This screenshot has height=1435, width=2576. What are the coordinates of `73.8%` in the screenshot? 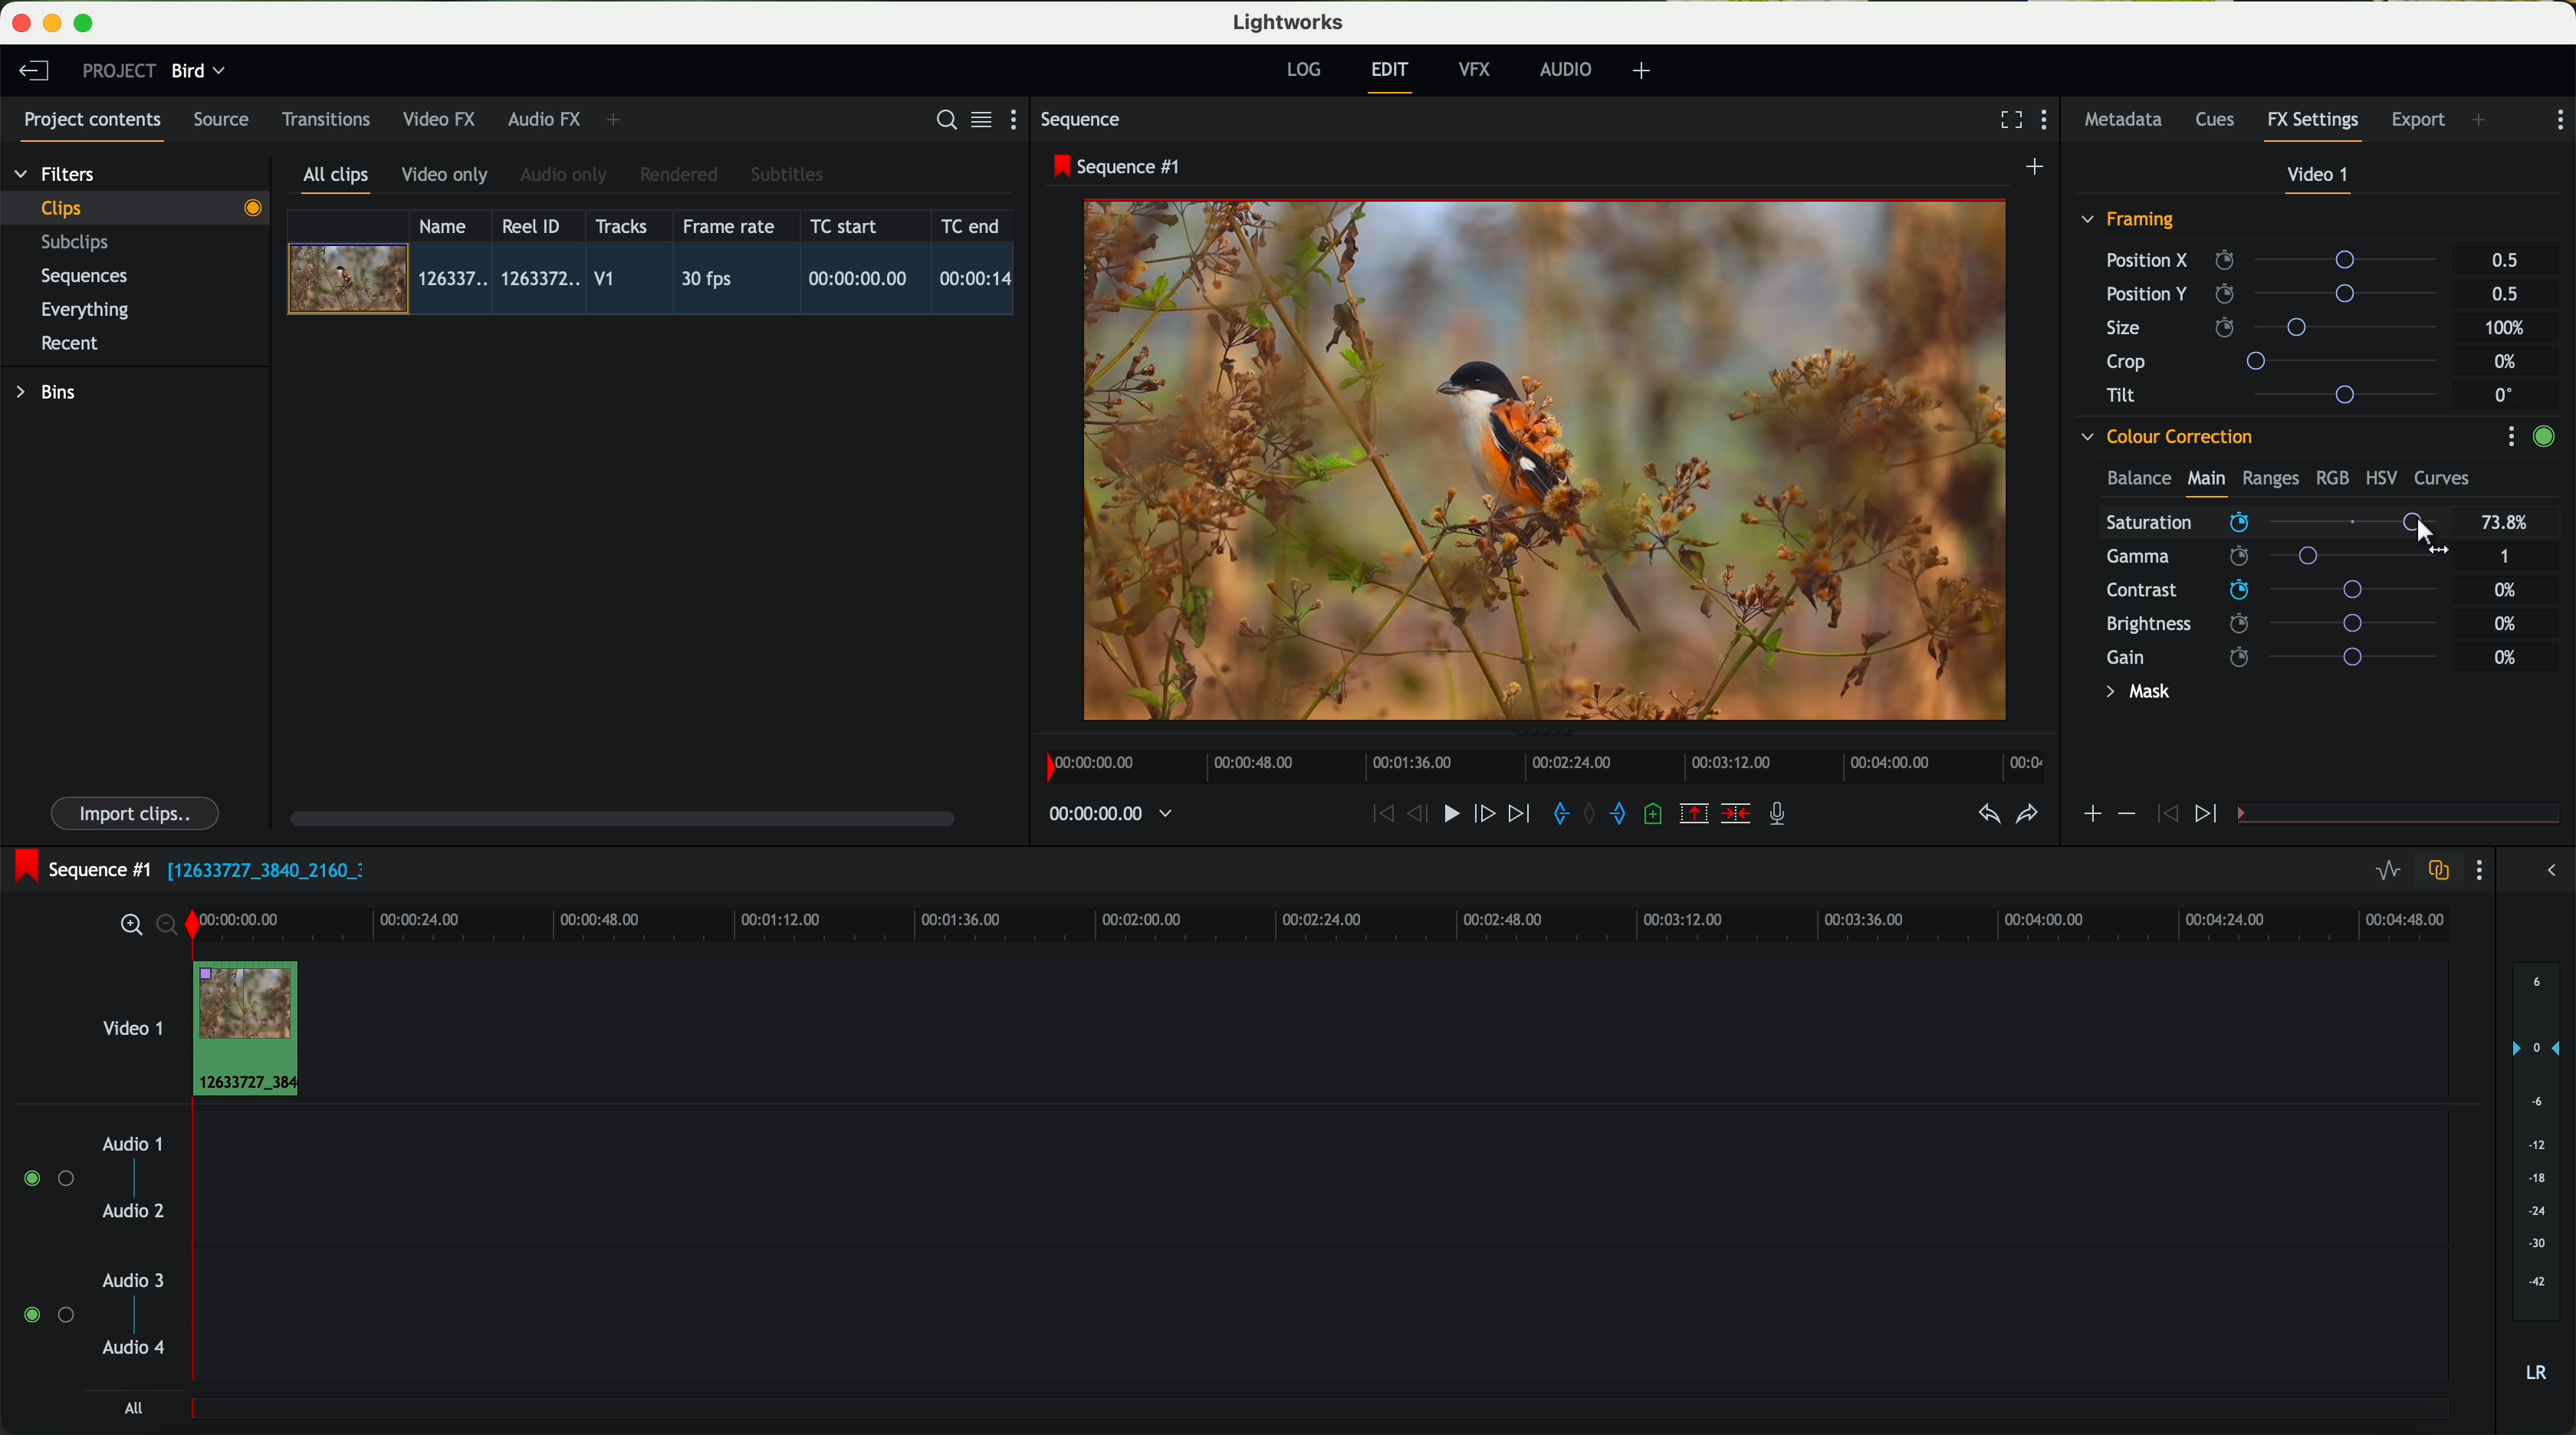 It's located at (2506, 523).